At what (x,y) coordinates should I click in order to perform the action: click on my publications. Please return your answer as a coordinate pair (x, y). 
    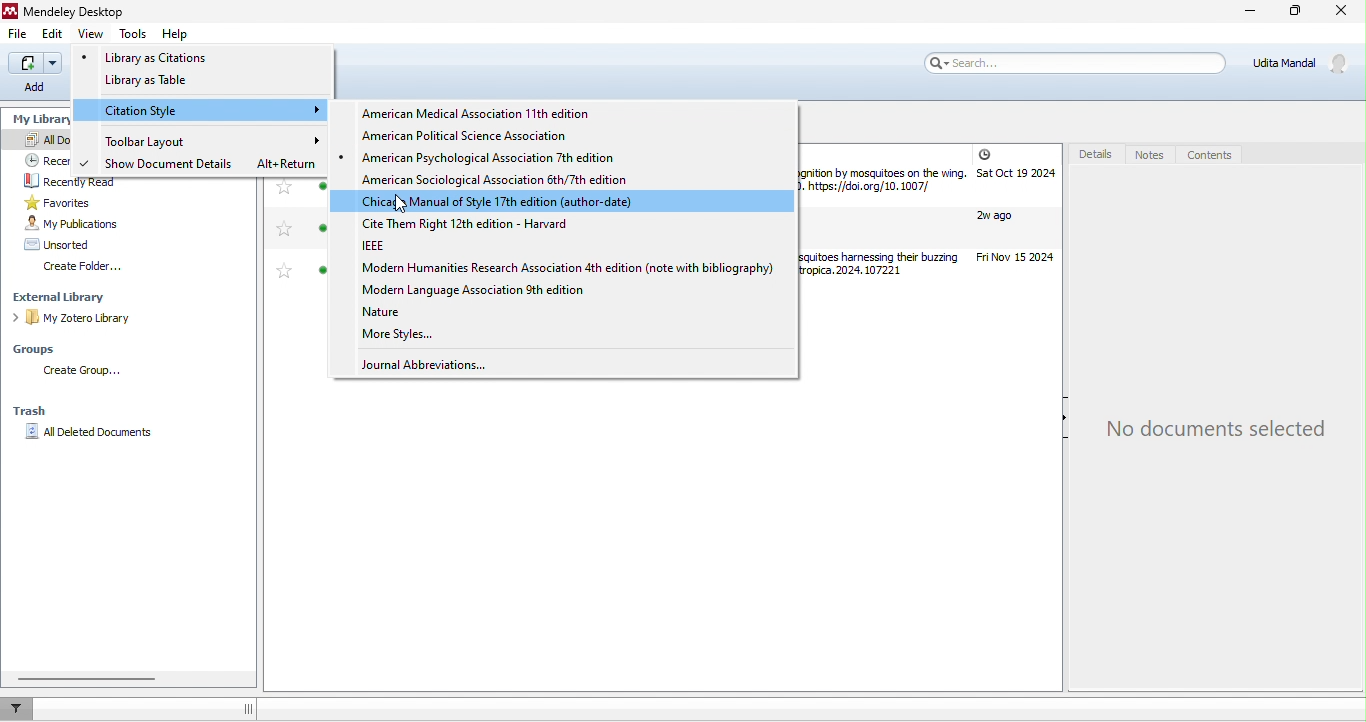
    Looking at the image, I should click on (80, 224).